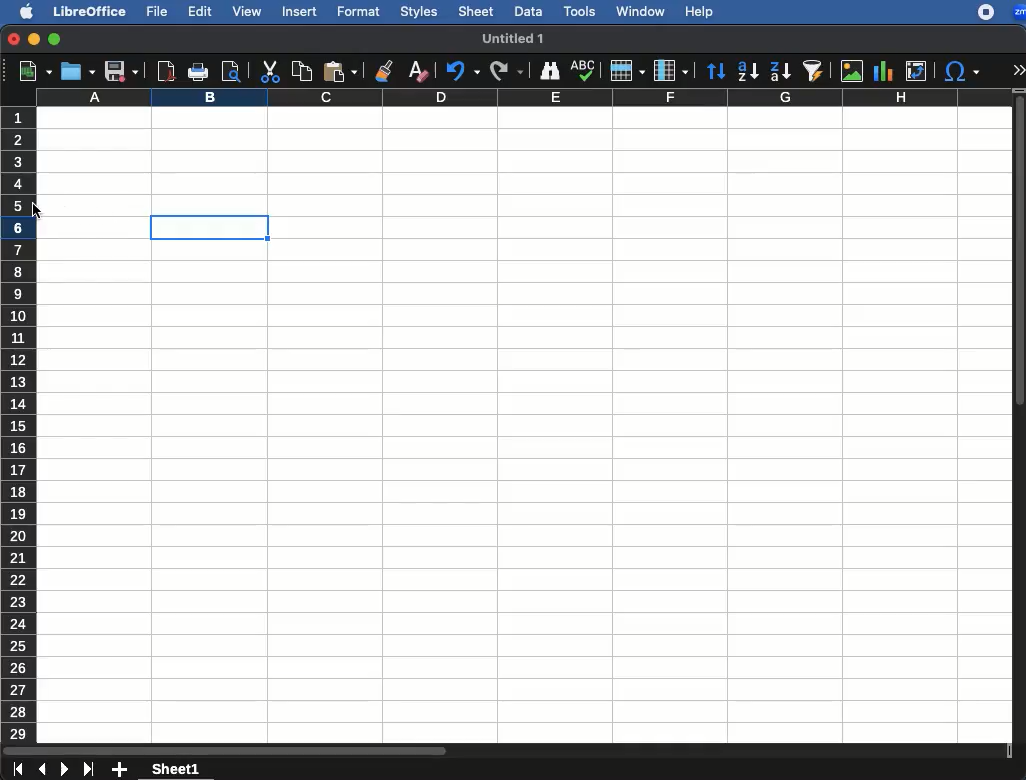 This screenshot has width=1026, height=780. Describe the element at coordinates (24, 11) in the screenshot. I see `apple` at that location.